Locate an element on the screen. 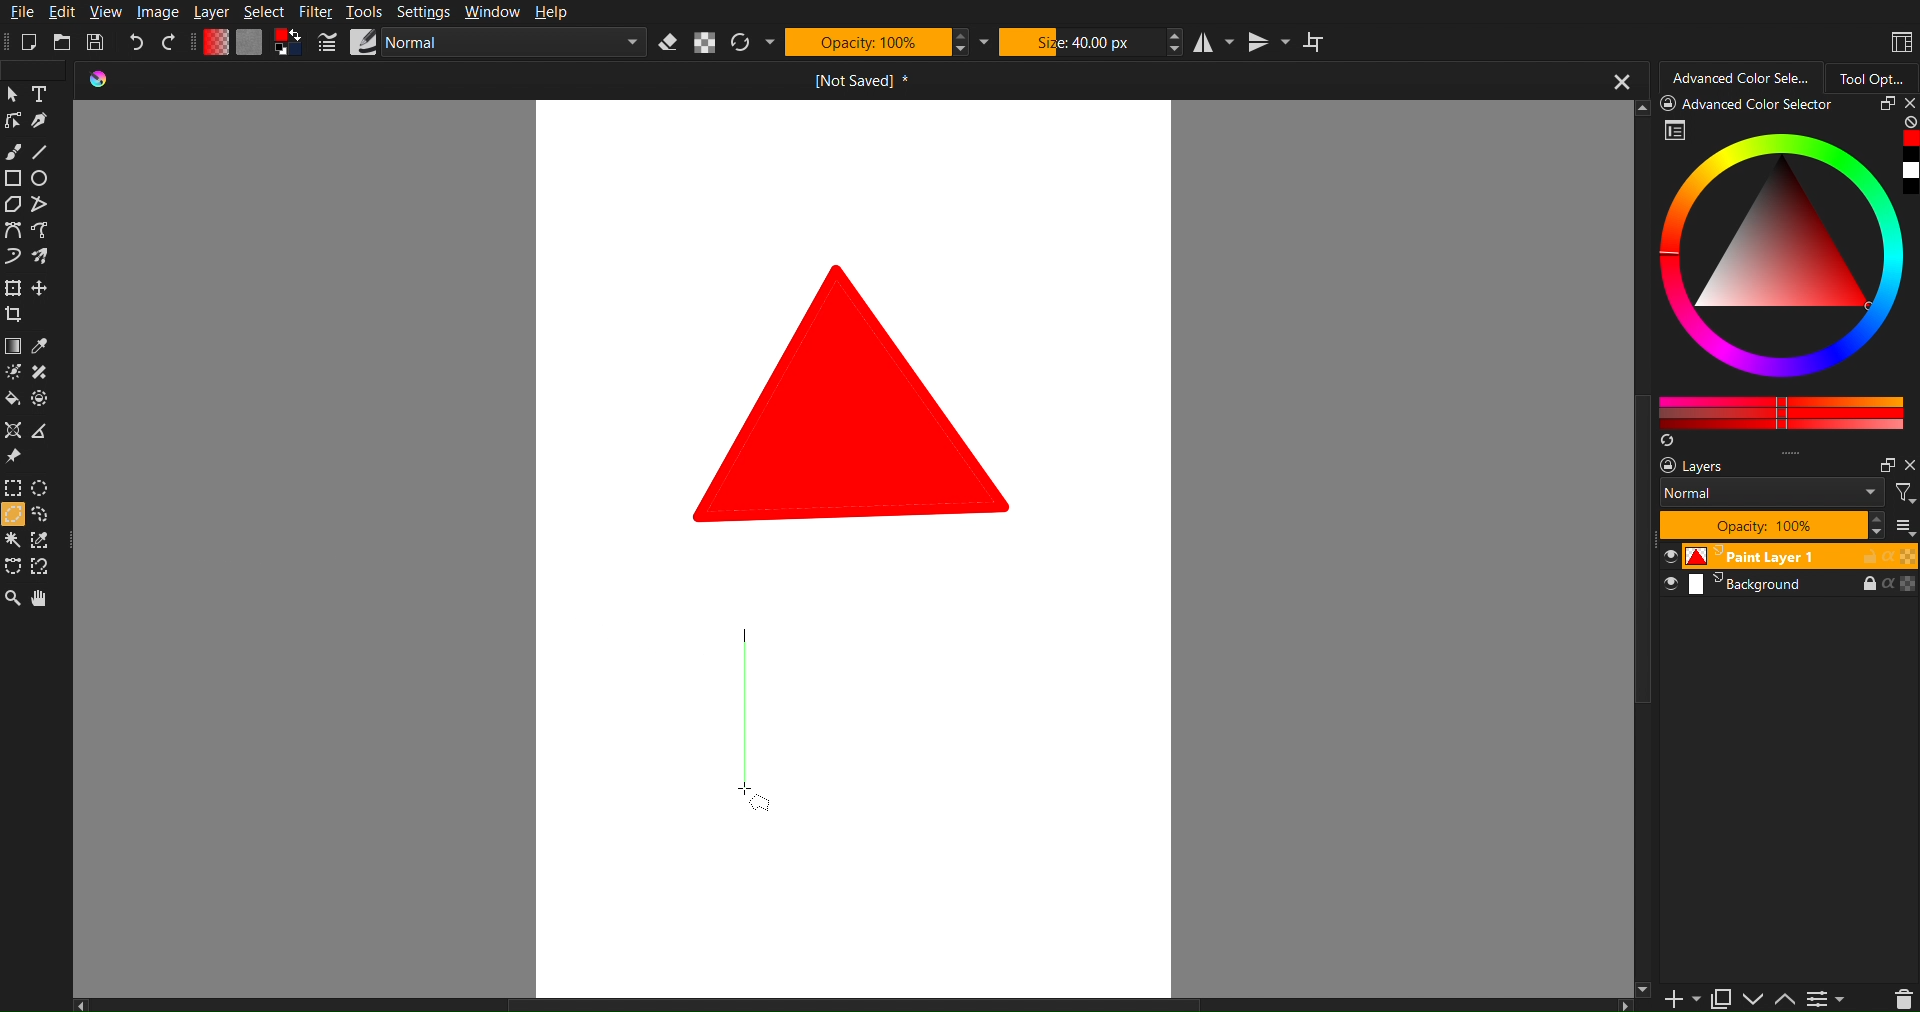 This screenshot has width=1920, height=1012. Refresh is located at coordinates (744, 43).